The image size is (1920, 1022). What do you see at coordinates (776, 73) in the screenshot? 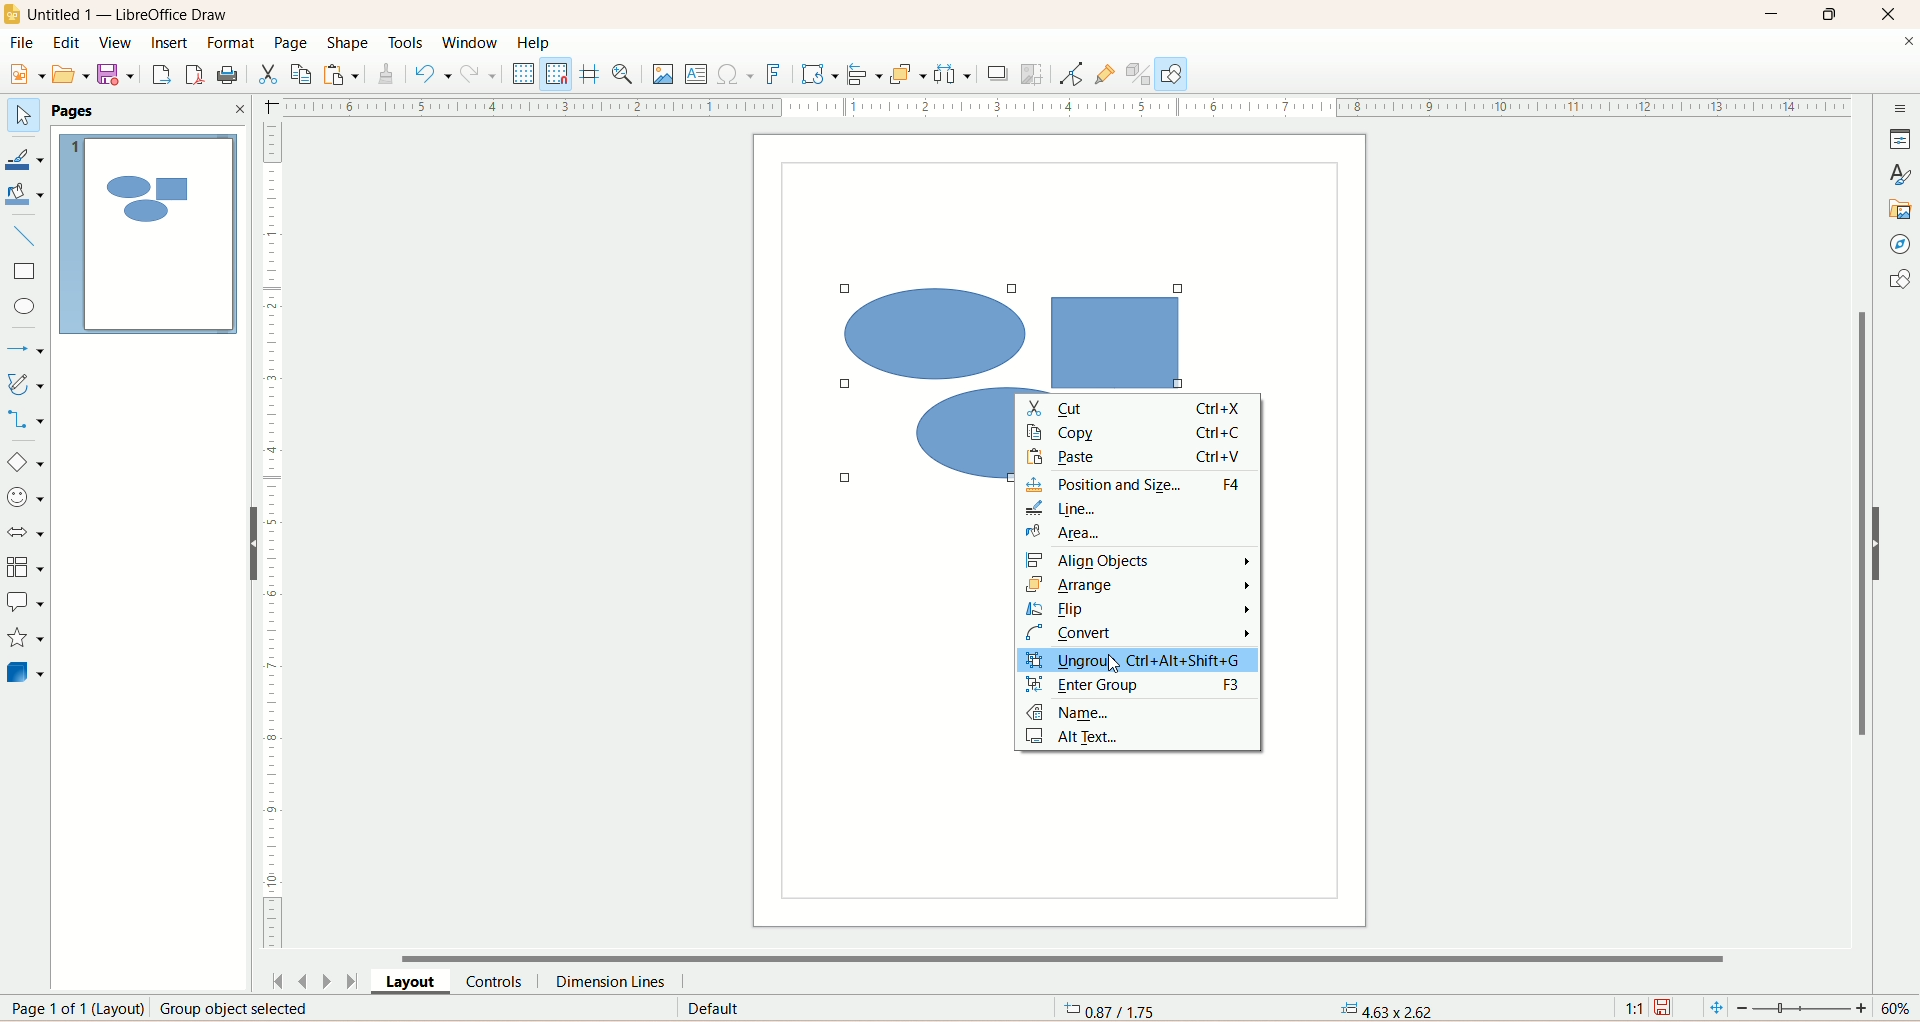
I see `fontwork text` at bounding box center [776, 73].